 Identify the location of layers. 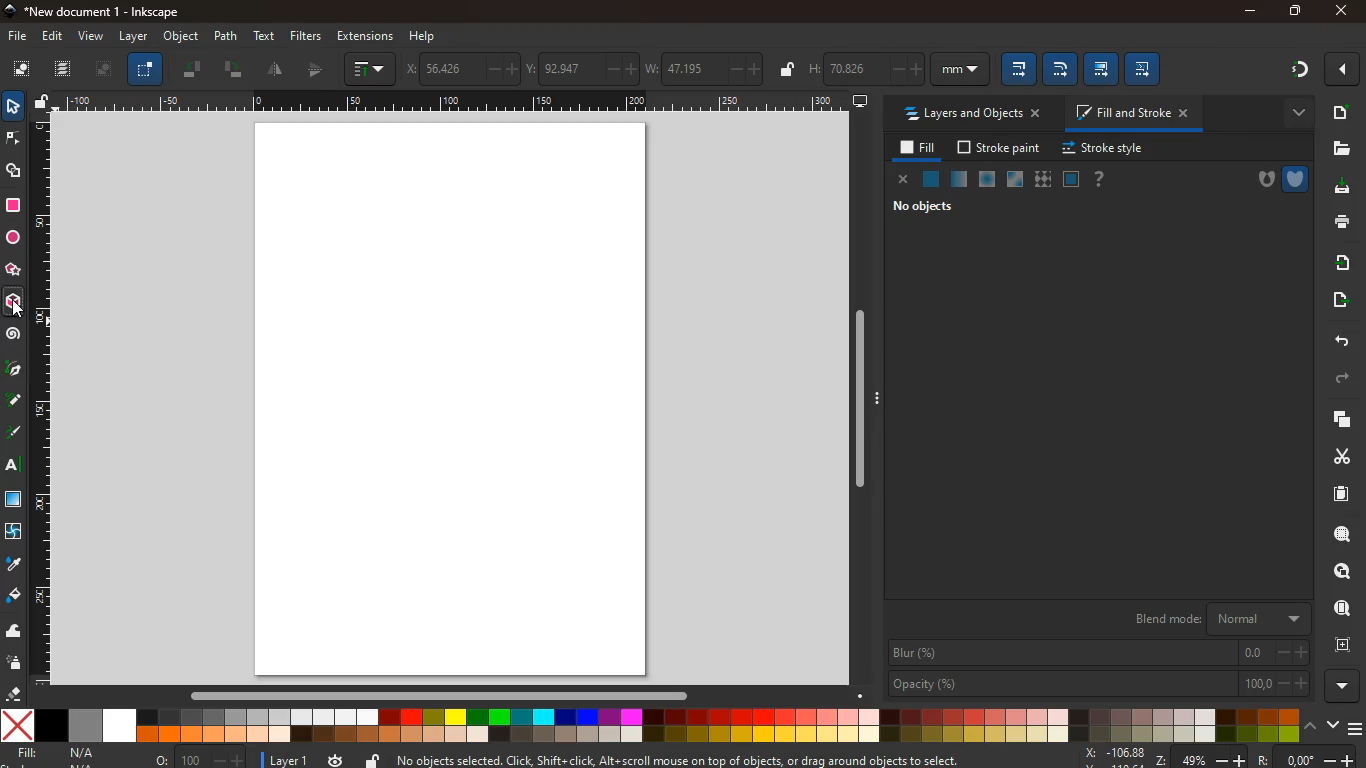
(67, 71).